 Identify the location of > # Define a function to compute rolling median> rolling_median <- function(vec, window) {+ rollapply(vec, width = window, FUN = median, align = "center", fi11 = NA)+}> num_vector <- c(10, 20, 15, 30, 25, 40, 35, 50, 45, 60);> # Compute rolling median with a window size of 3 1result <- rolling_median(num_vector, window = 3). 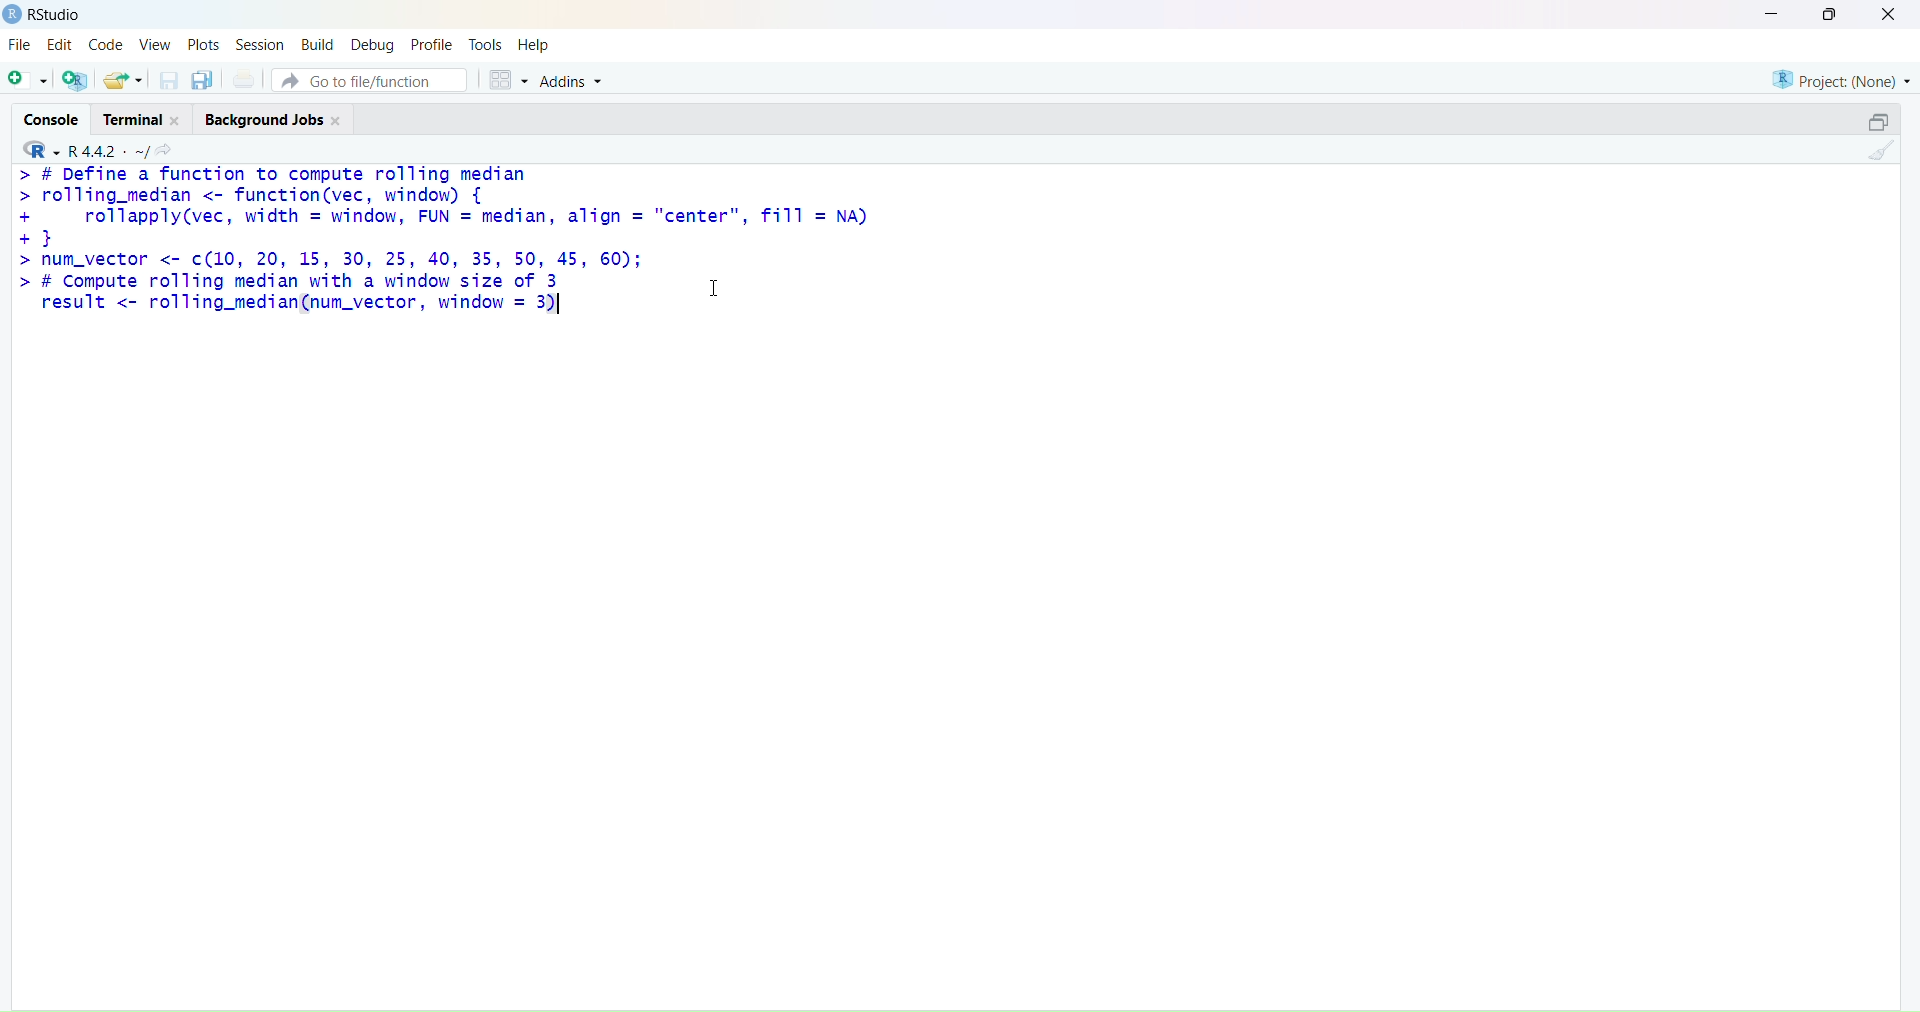
(443, 243).